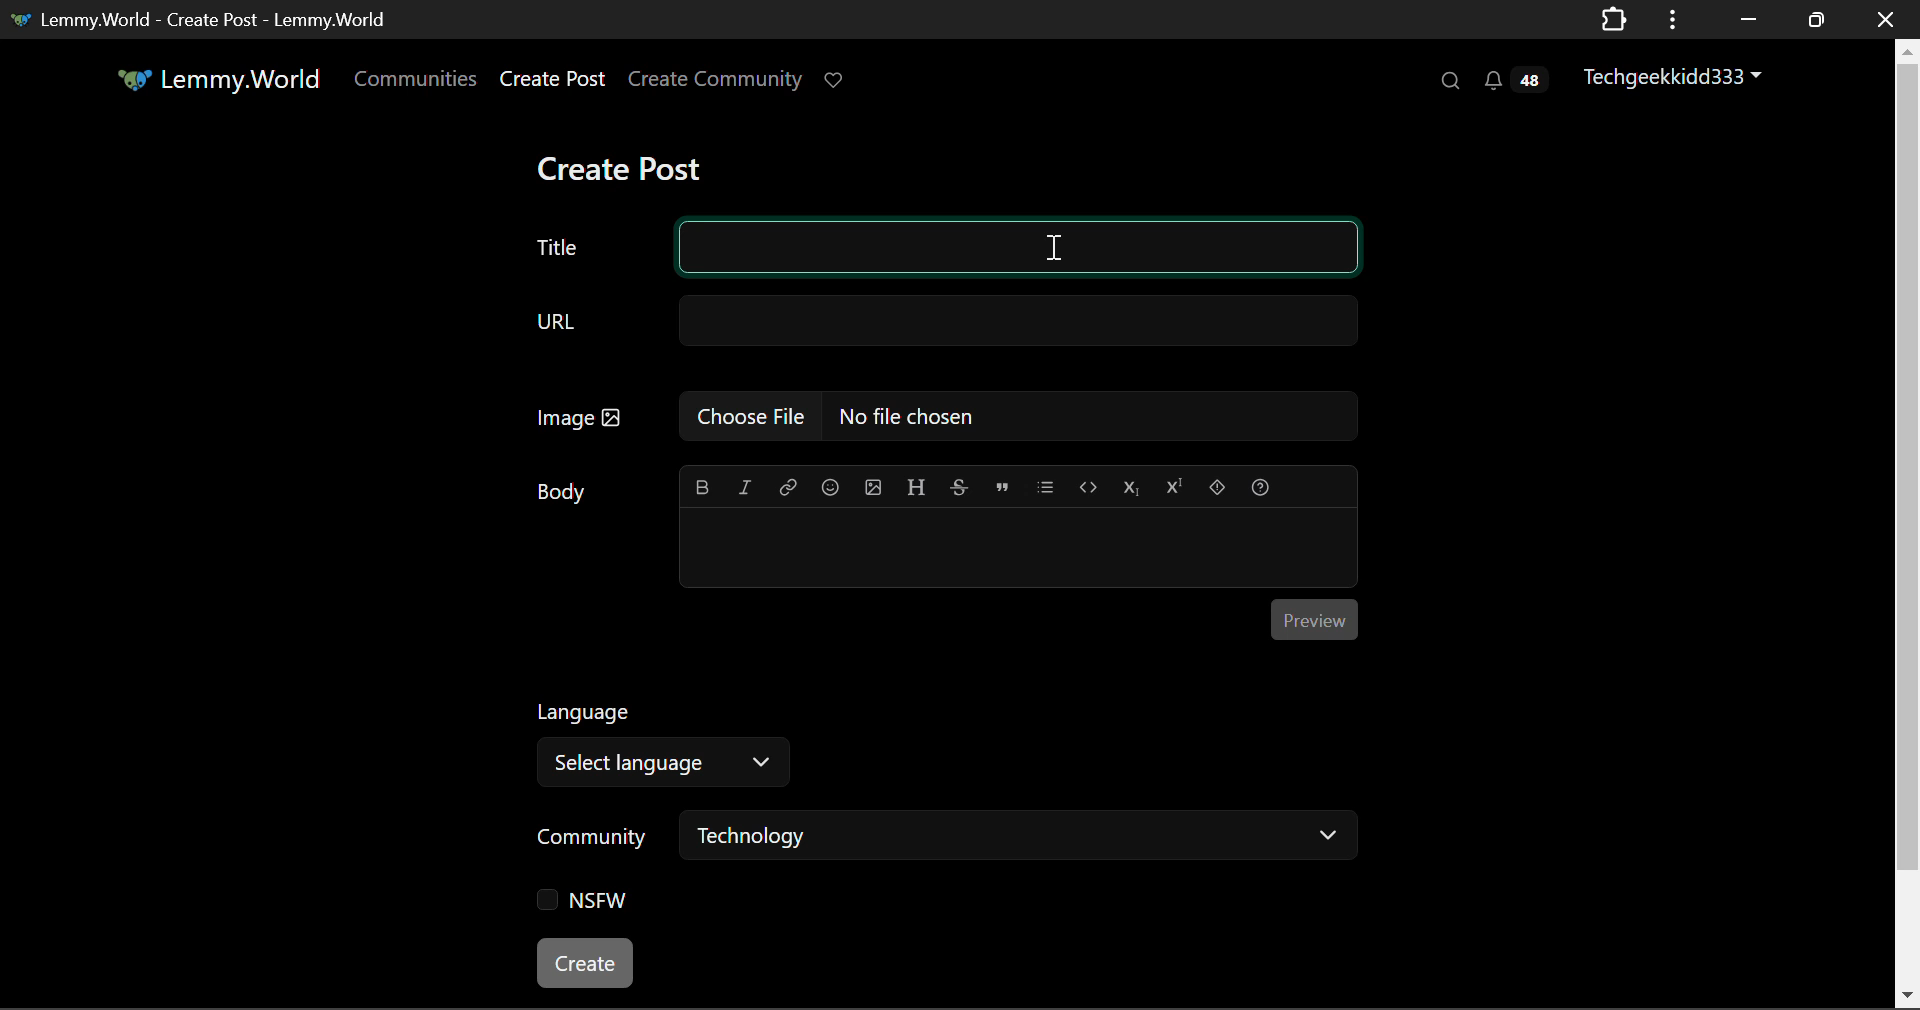 This screenshot has height=1010, width=1920. Describe the element at coordinates (1259, 484) in the screenshot. I see `formatting help` at that location.